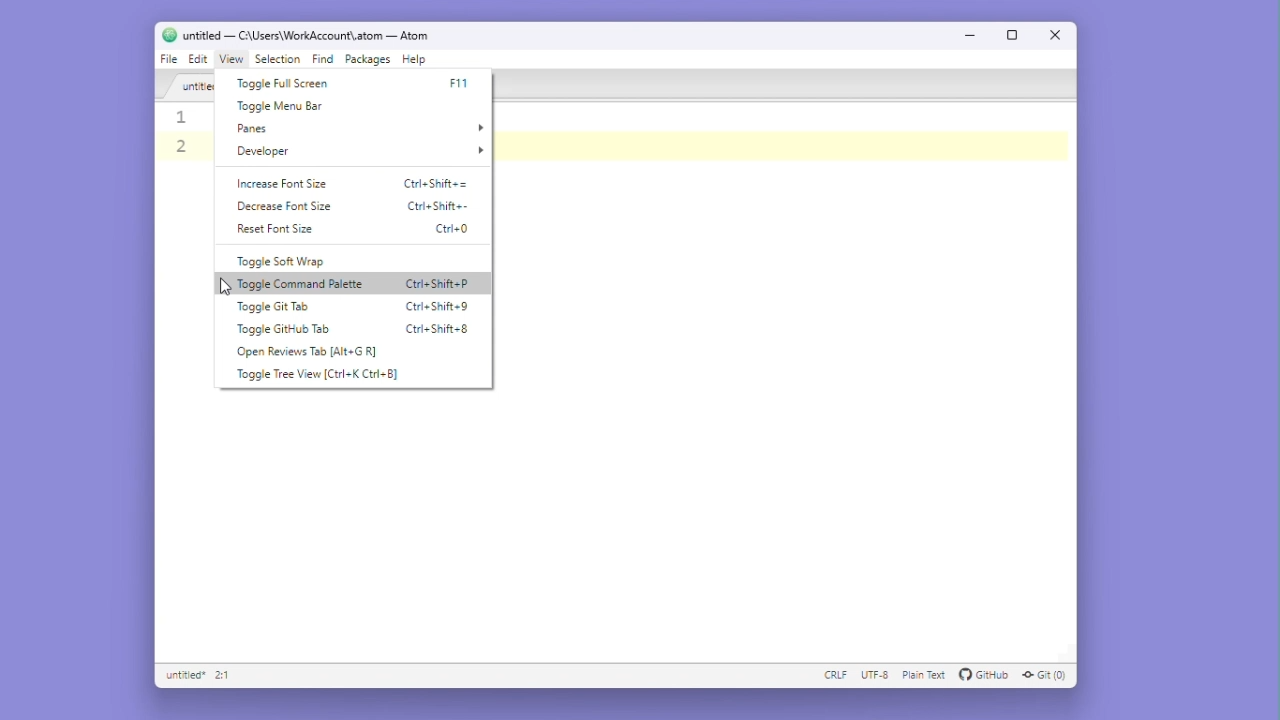 This screenshot has width=1280, height=720. I want to click on Help, so click(414, 59).